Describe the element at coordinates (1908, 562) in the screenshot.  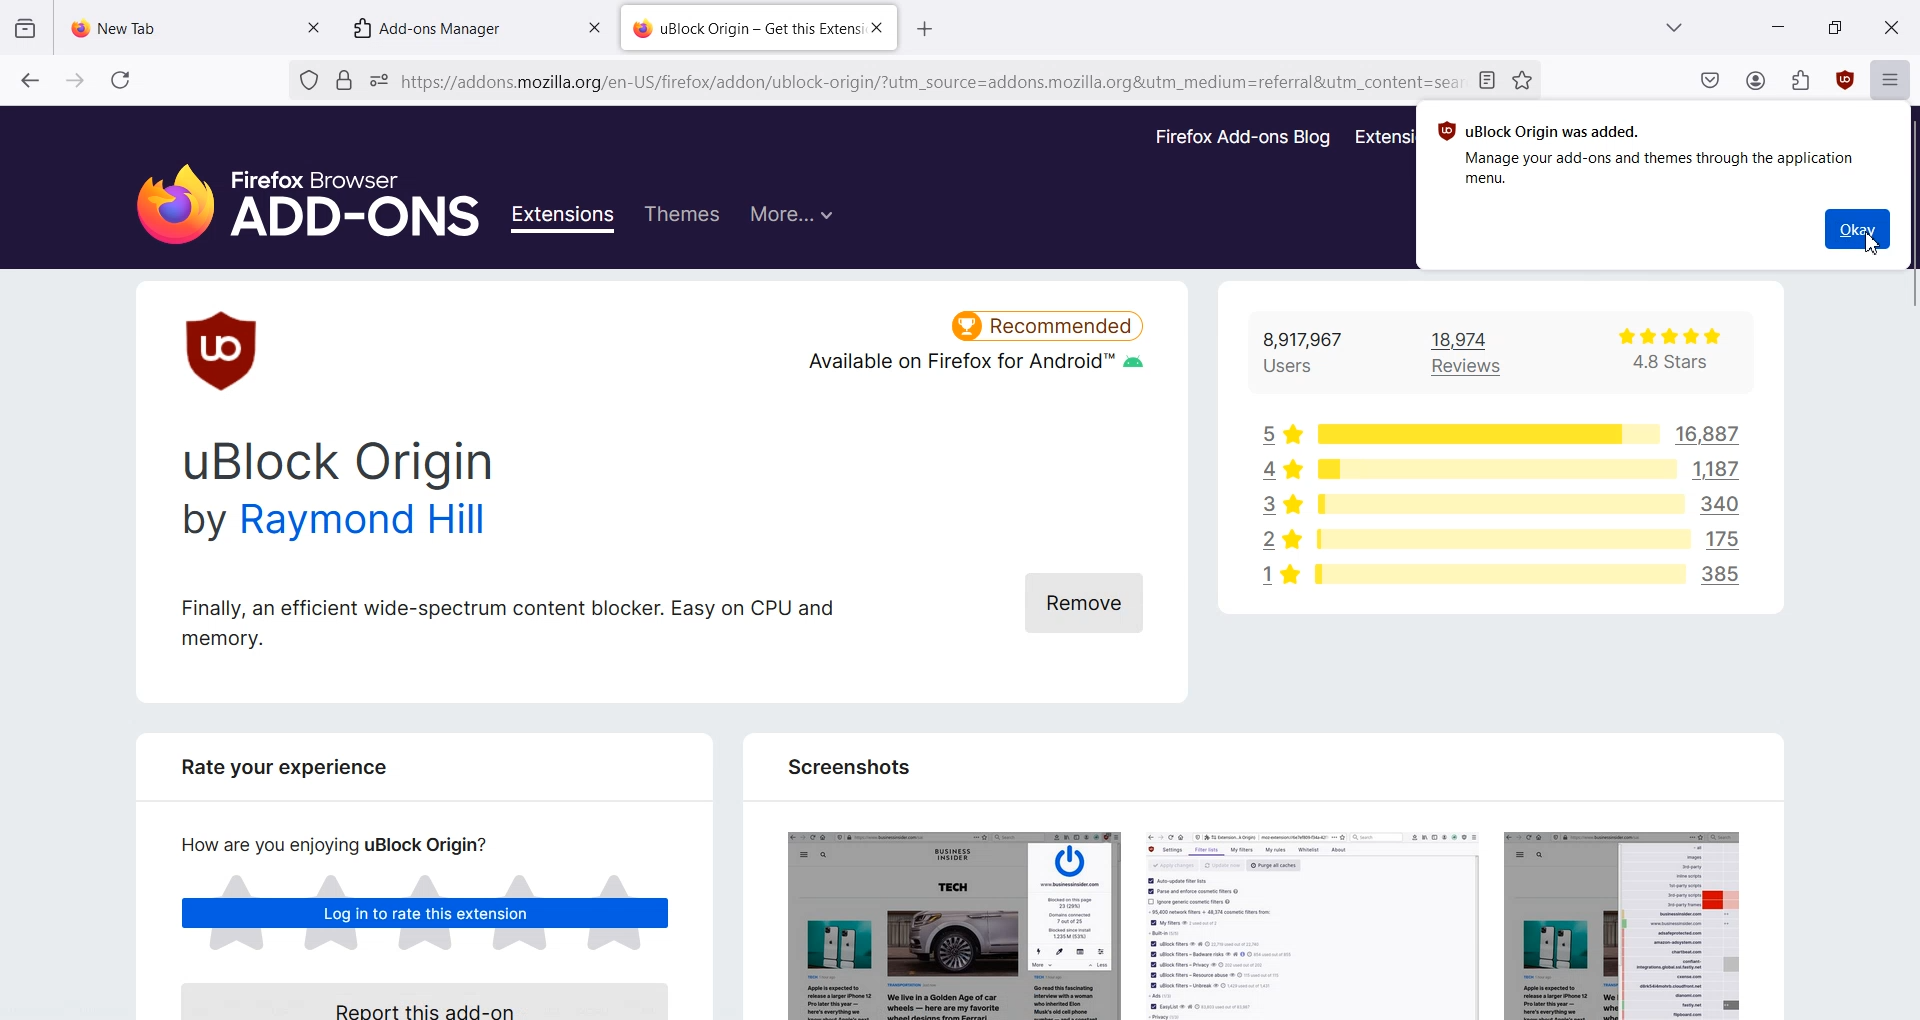
I see `Vertical scroll bar` at that location.